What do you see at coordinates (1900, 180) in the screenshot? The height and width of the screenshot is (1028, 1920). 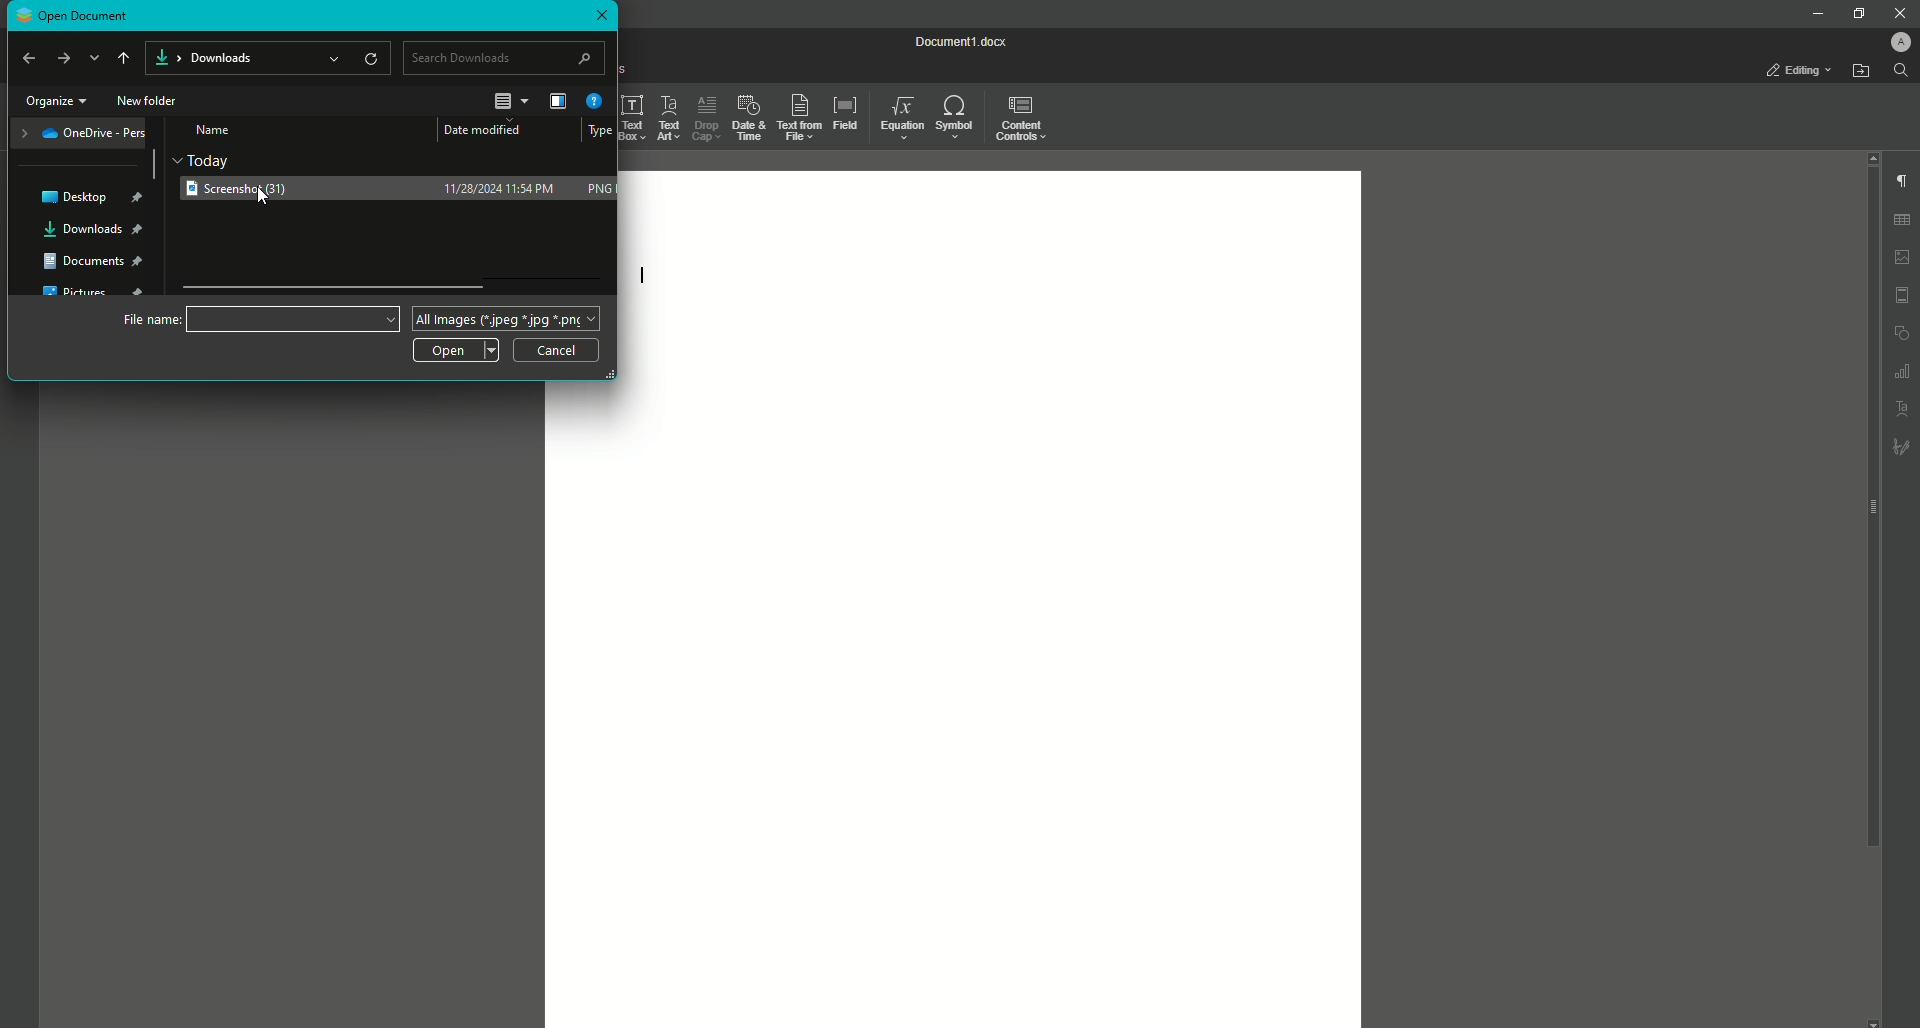 I see `Paragraph Settings` at bounding box center [1900, 180].